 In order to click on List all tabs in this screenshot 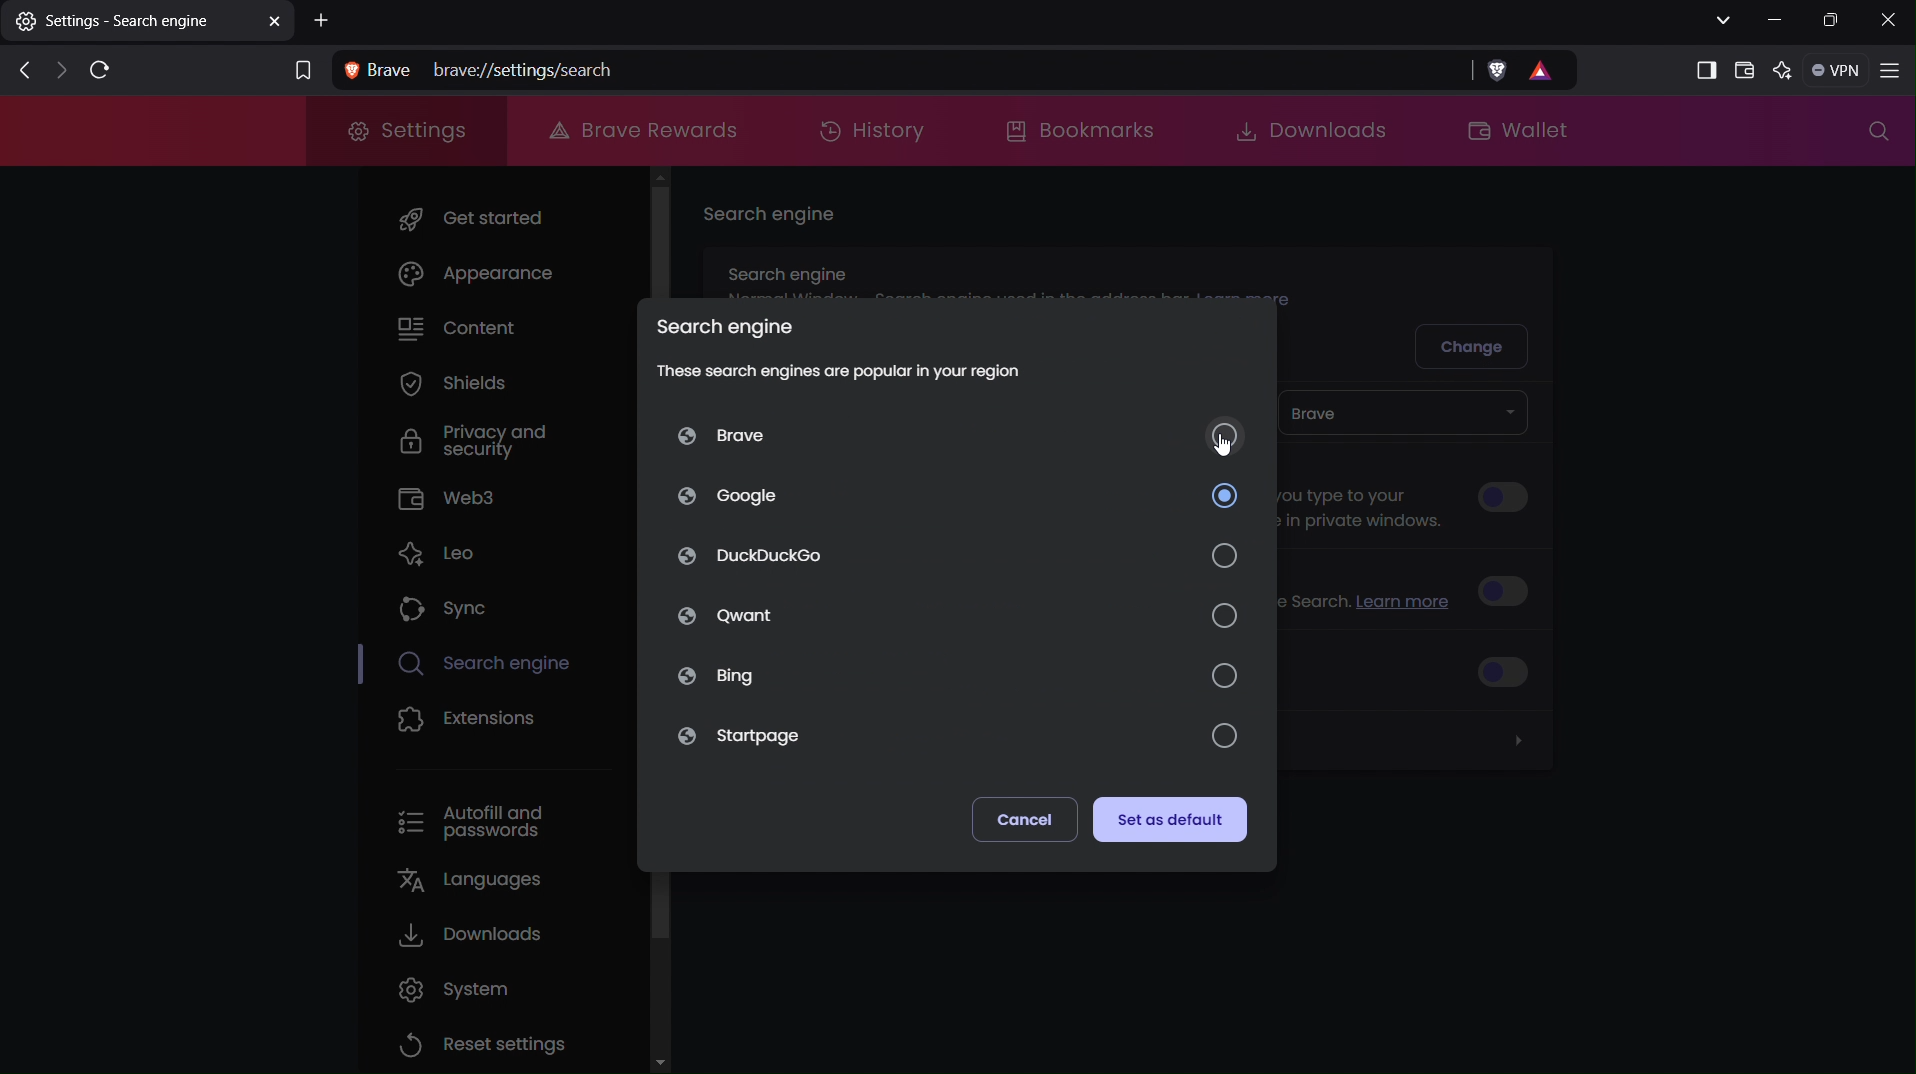, I will do `click(1720, 20)`.